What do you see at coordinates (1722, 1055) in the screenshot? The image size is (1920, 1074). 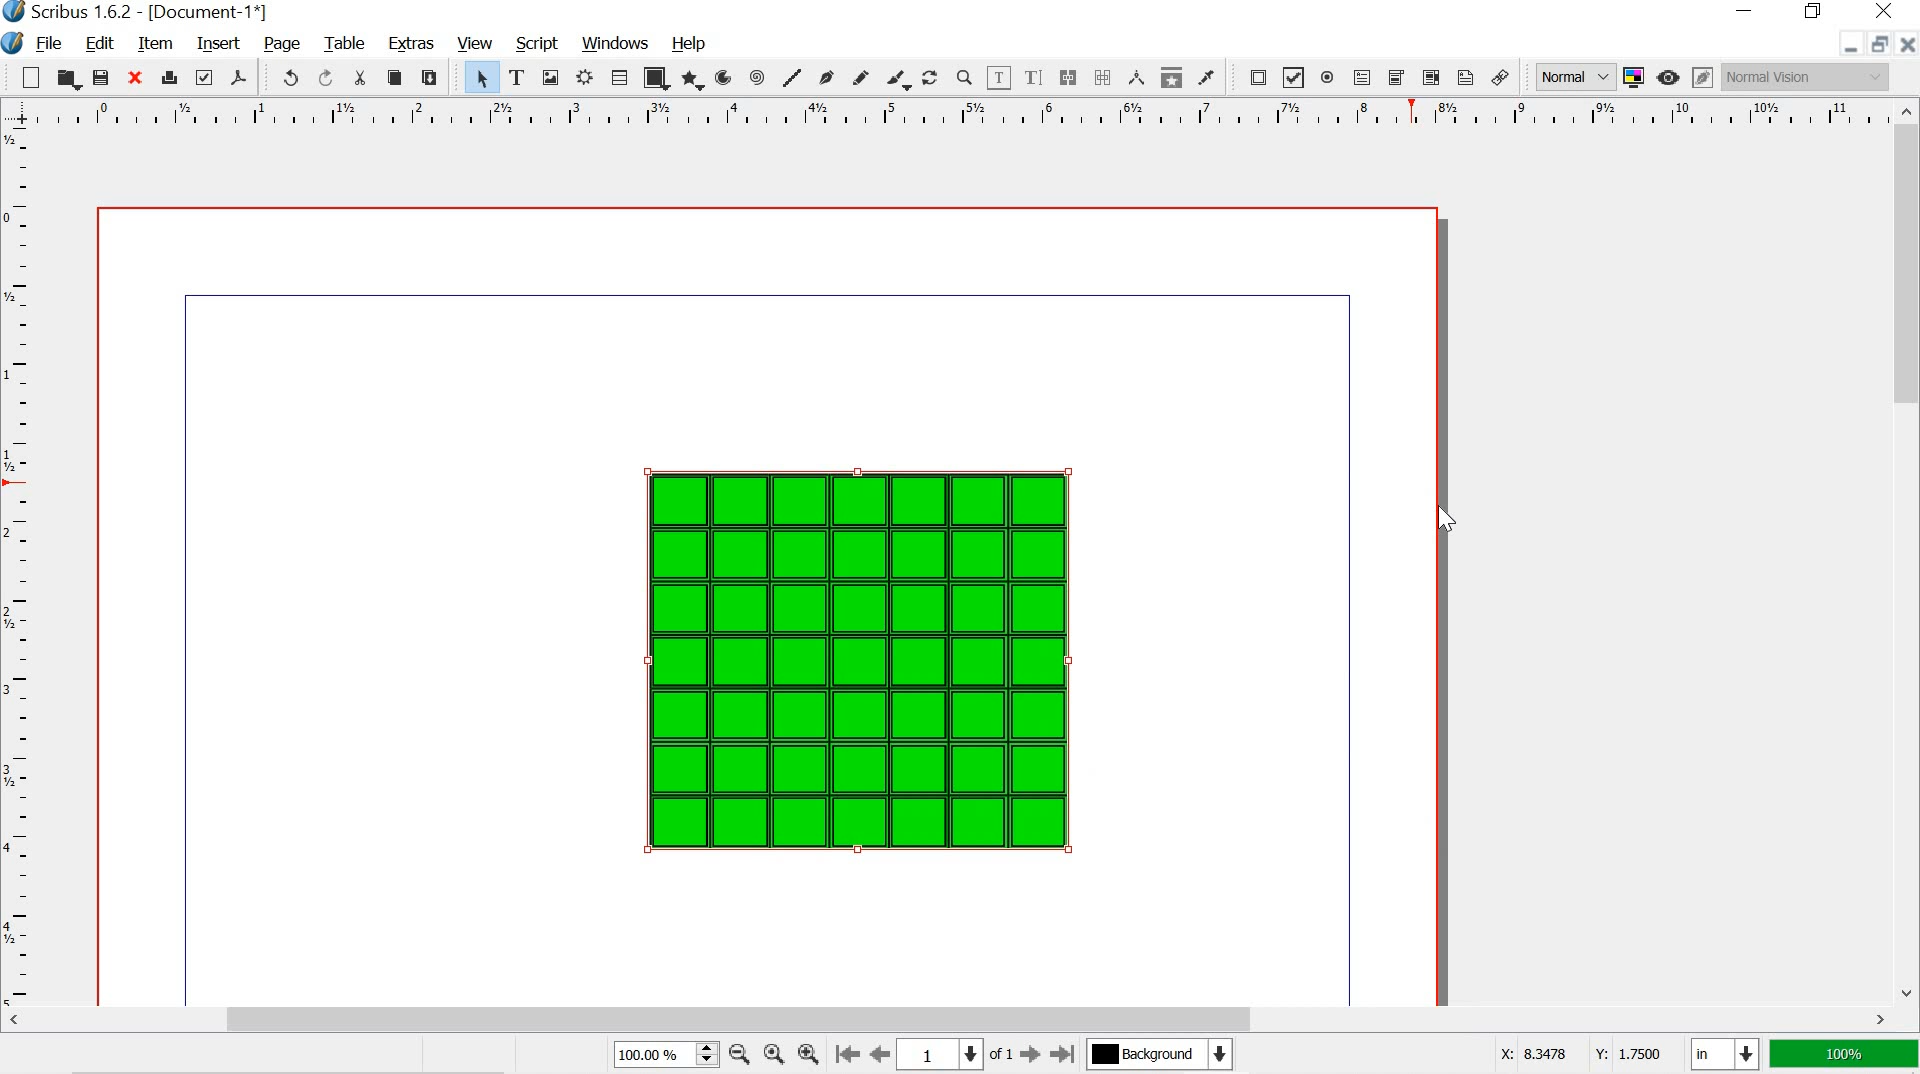 I see `in` at bounding box center [1722, 1055].